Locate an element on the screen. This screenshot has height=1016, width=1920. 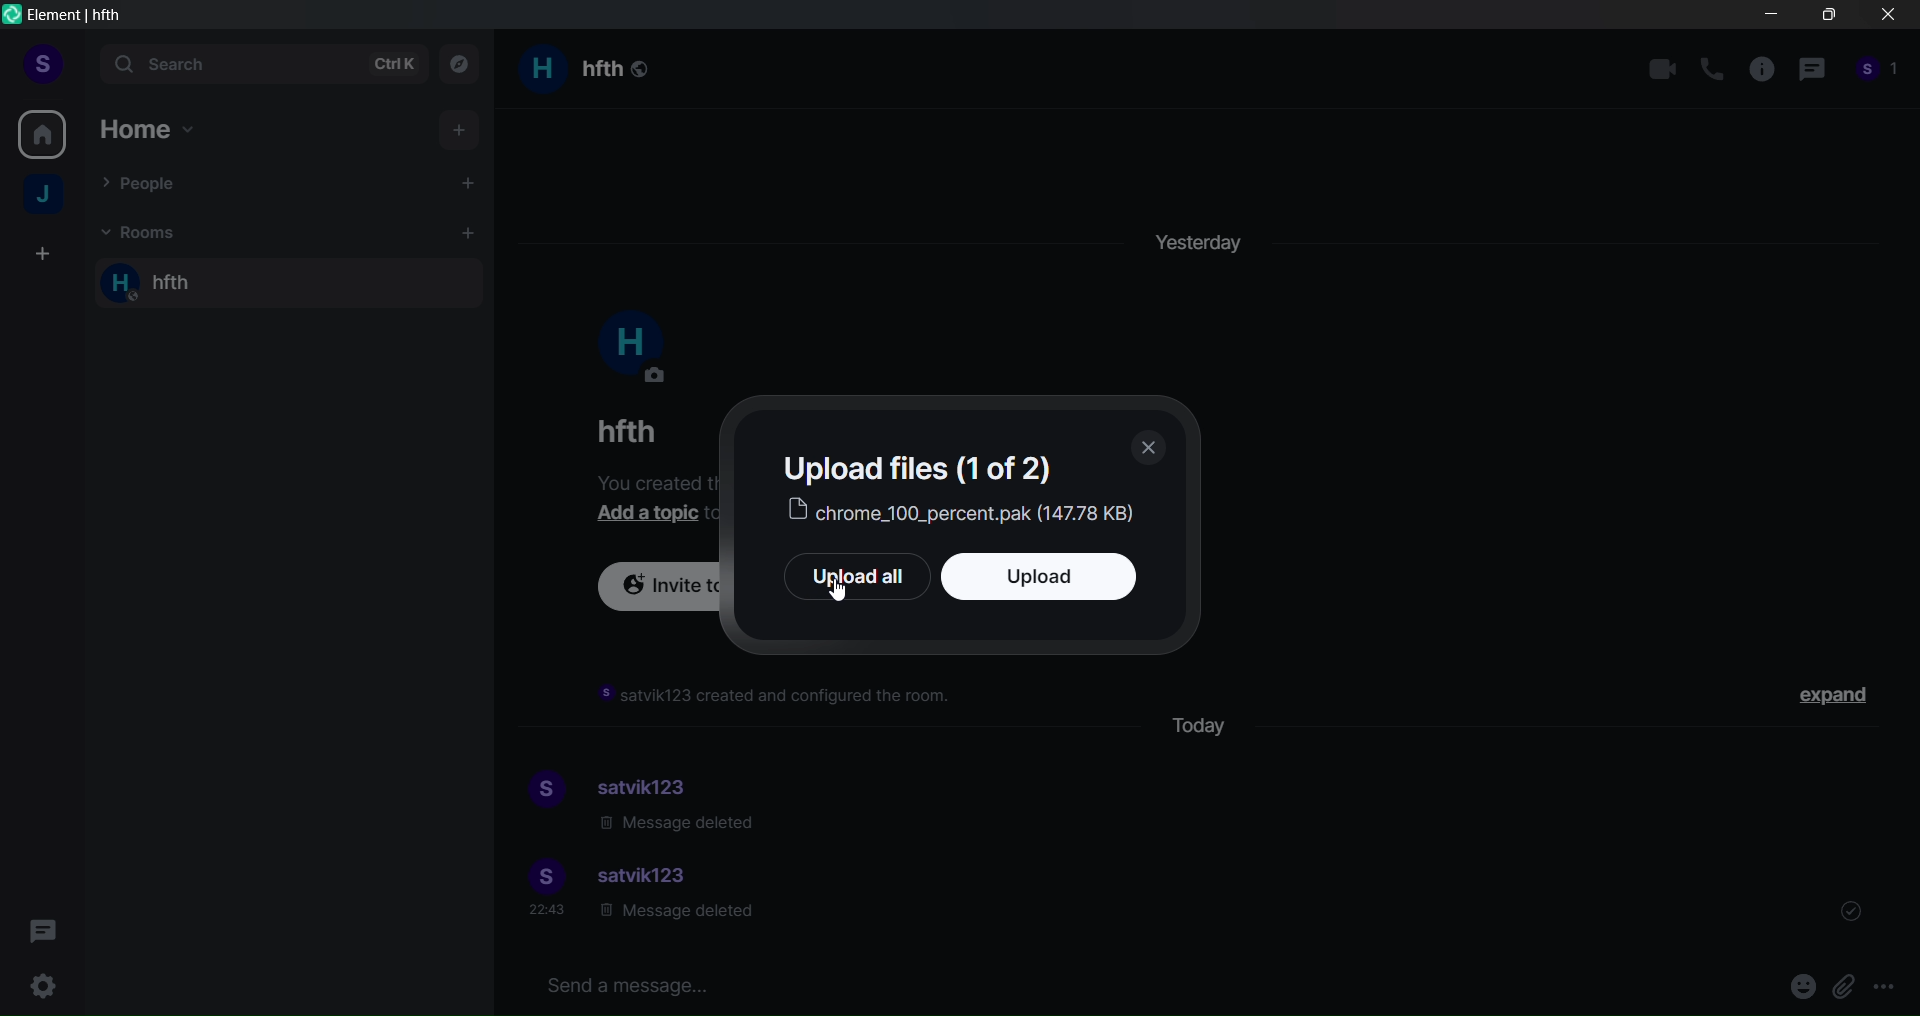
add rome is located at coordinates (464, 232).